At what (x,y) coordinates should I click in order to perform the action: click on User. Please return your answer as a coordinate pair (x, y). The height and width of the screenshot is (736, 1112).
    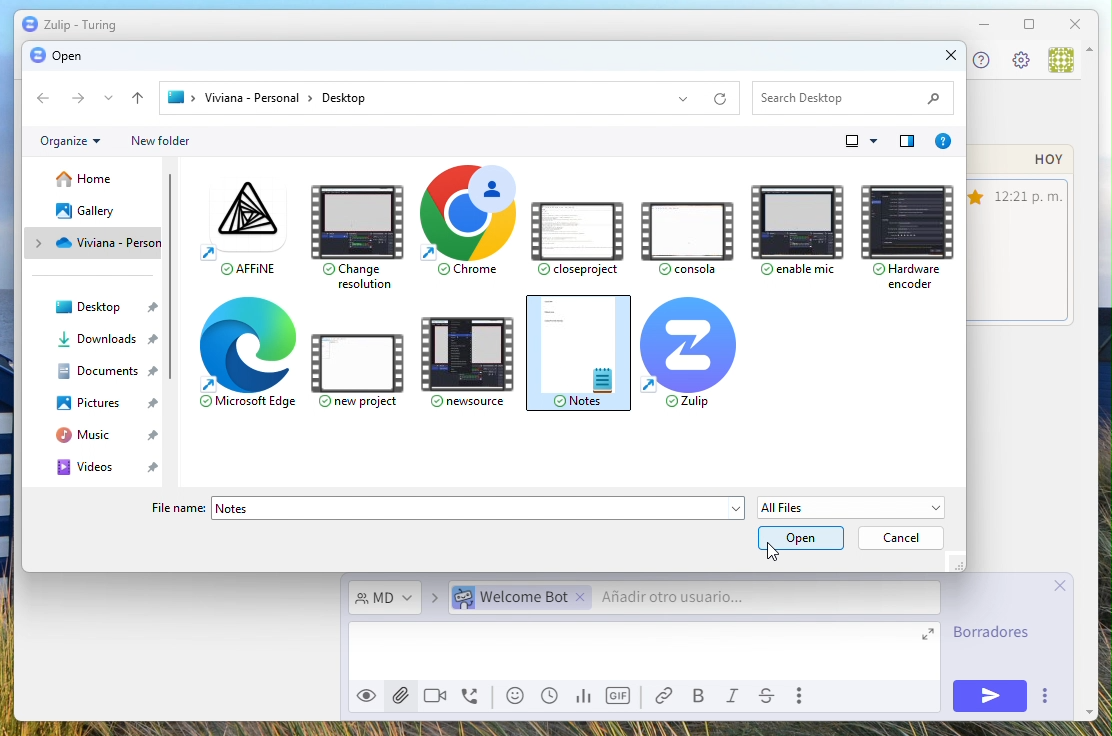
    Looking at the image, I should click on (1060, 61).